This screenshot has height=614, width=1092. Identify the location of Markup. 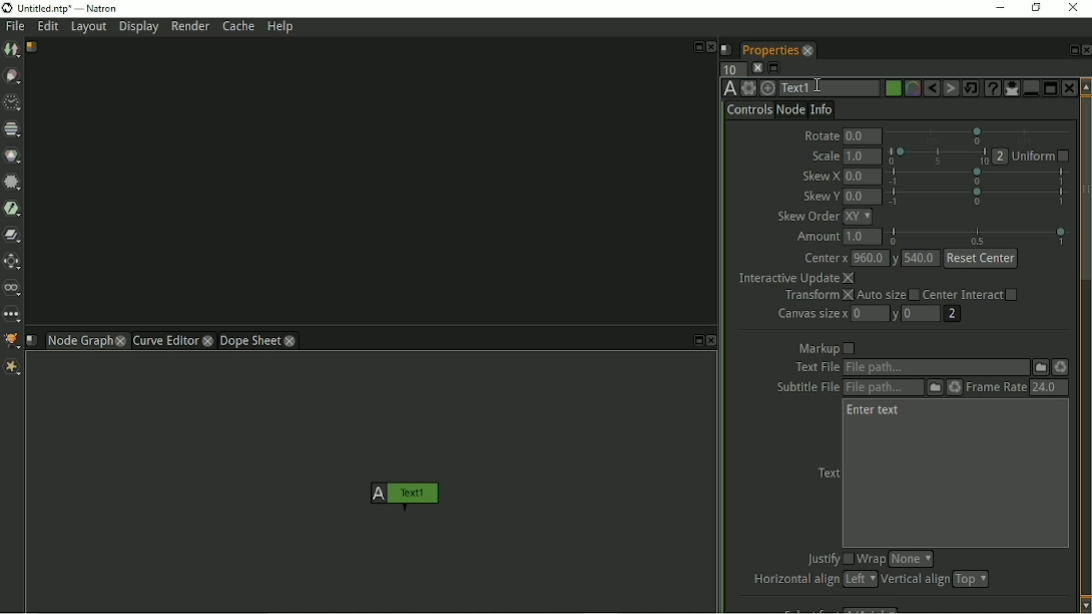
(827, 348).